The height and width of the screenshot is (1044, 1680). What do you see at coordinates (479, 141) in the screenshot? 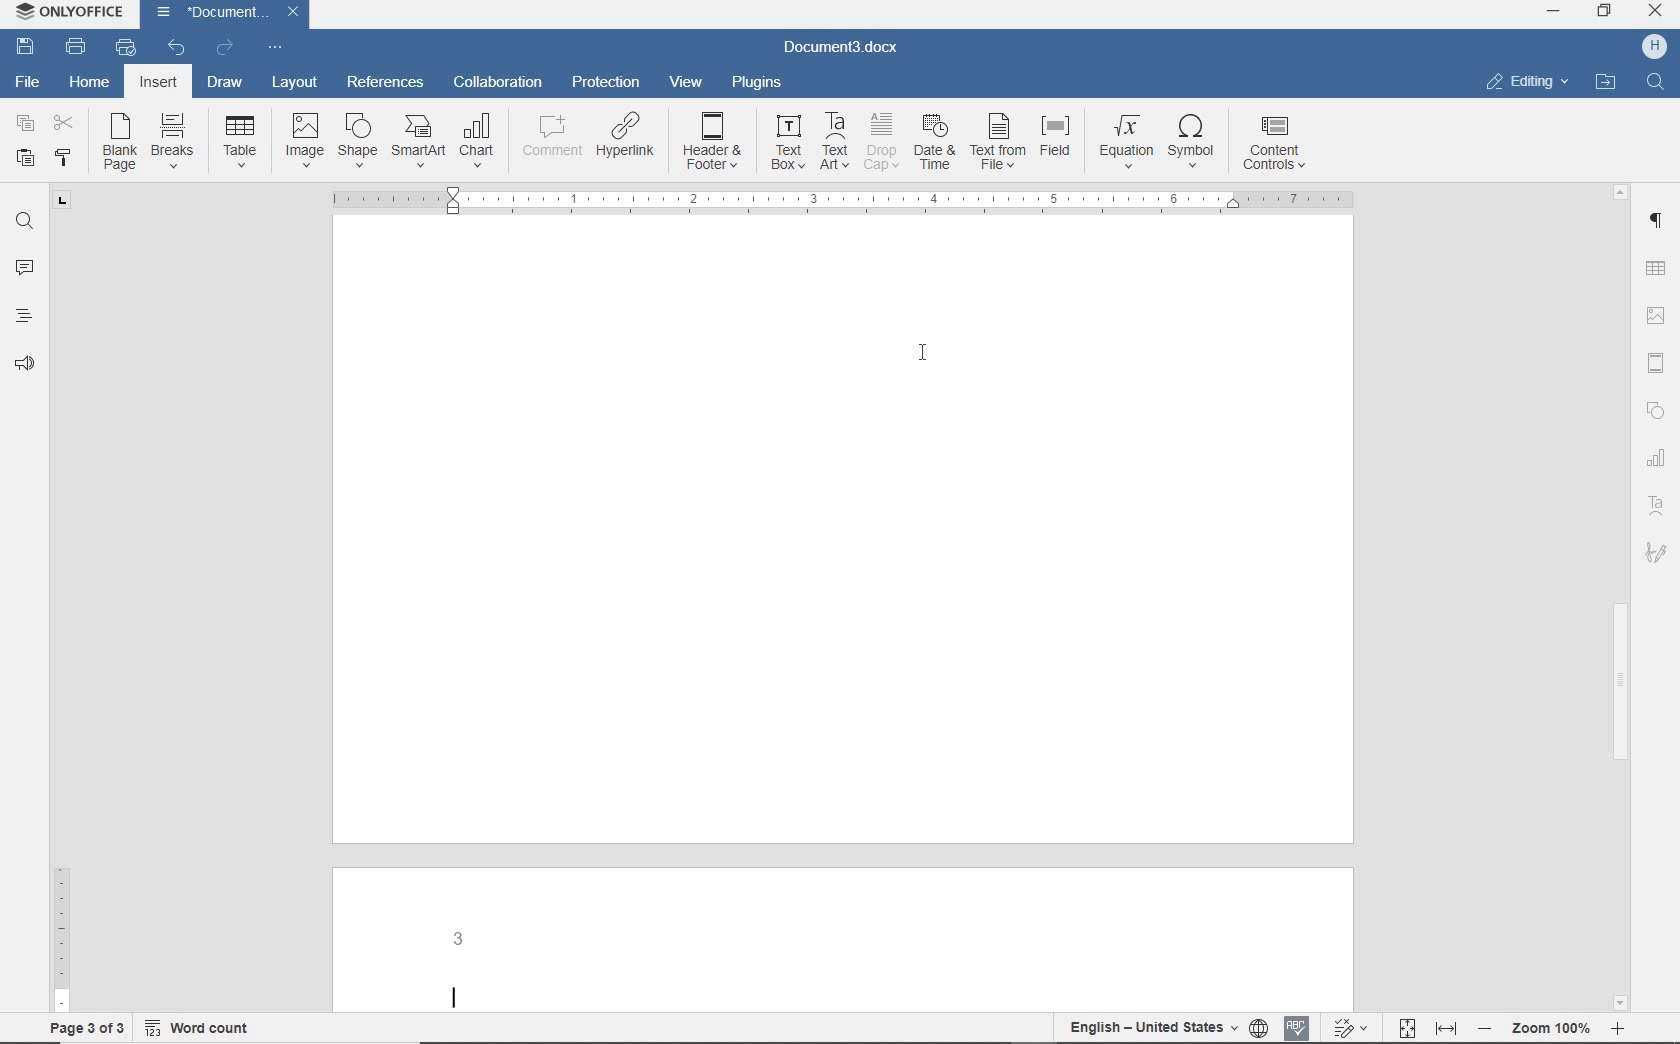
I see `CHART` at bounding box center [479, 141].